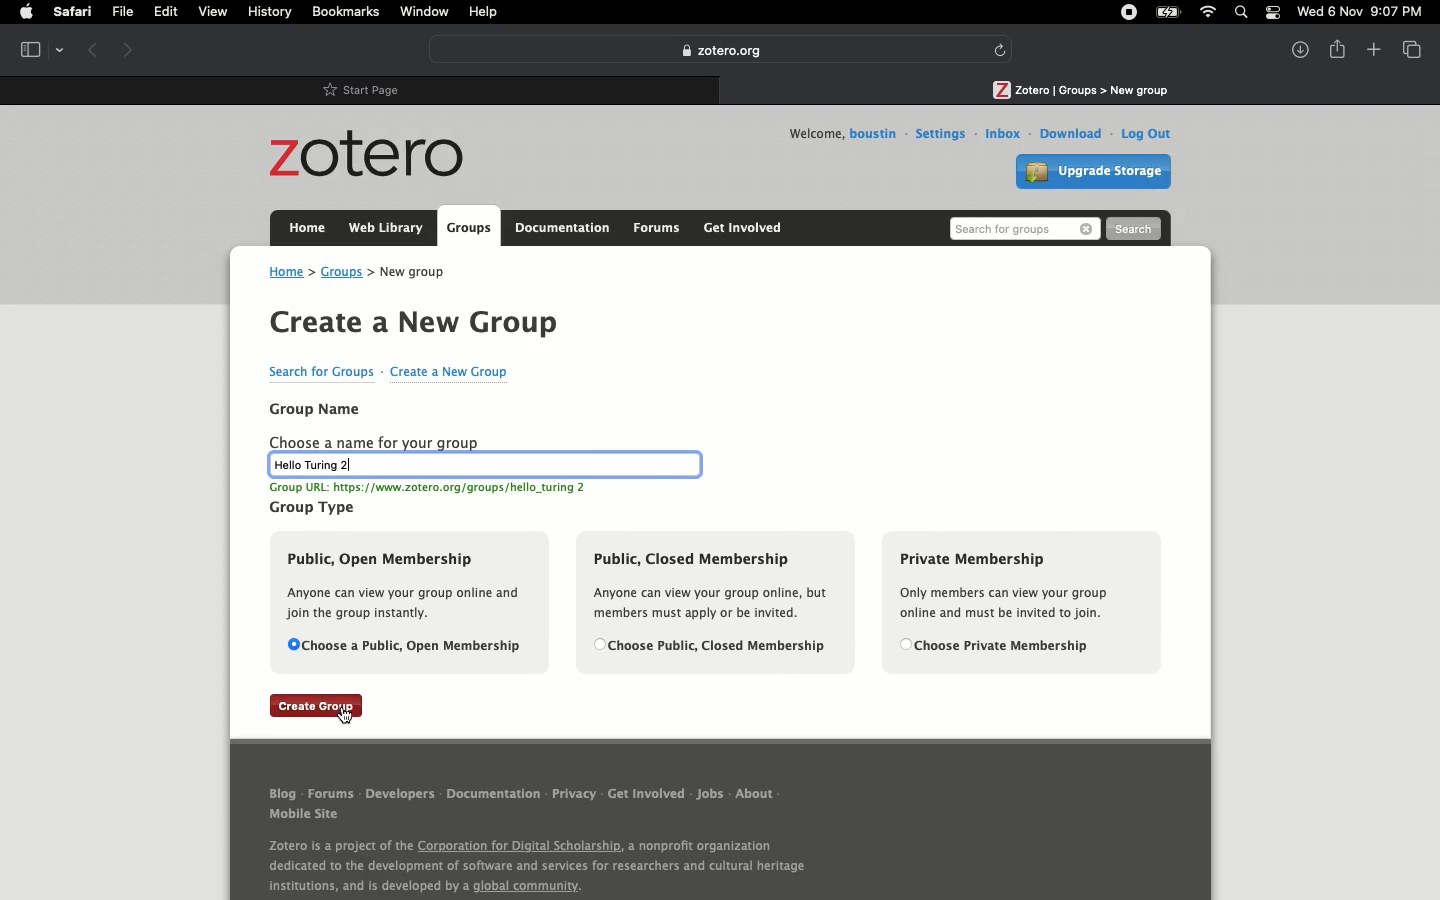 The width and height of the screenshot is (1440, 900). What do you see at coordinates (940, 134) in the screenshot?
I see `Settings` at bounding box center [940, 134].